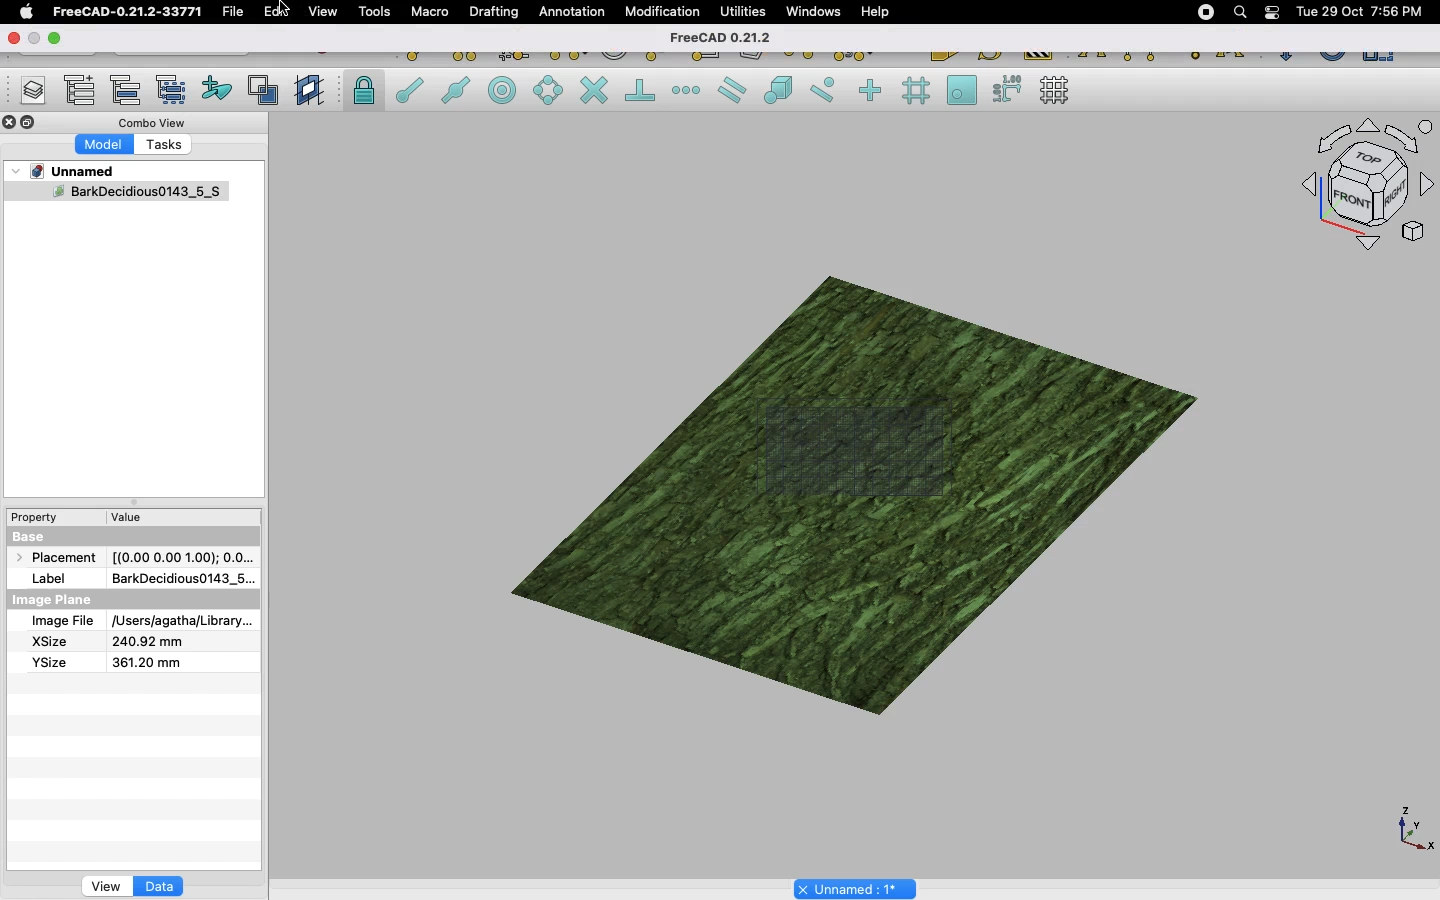 Image resolution: width=1440 pixels, height=900 pixels. I want to click on Snap perpendicular, so click(643, 92).